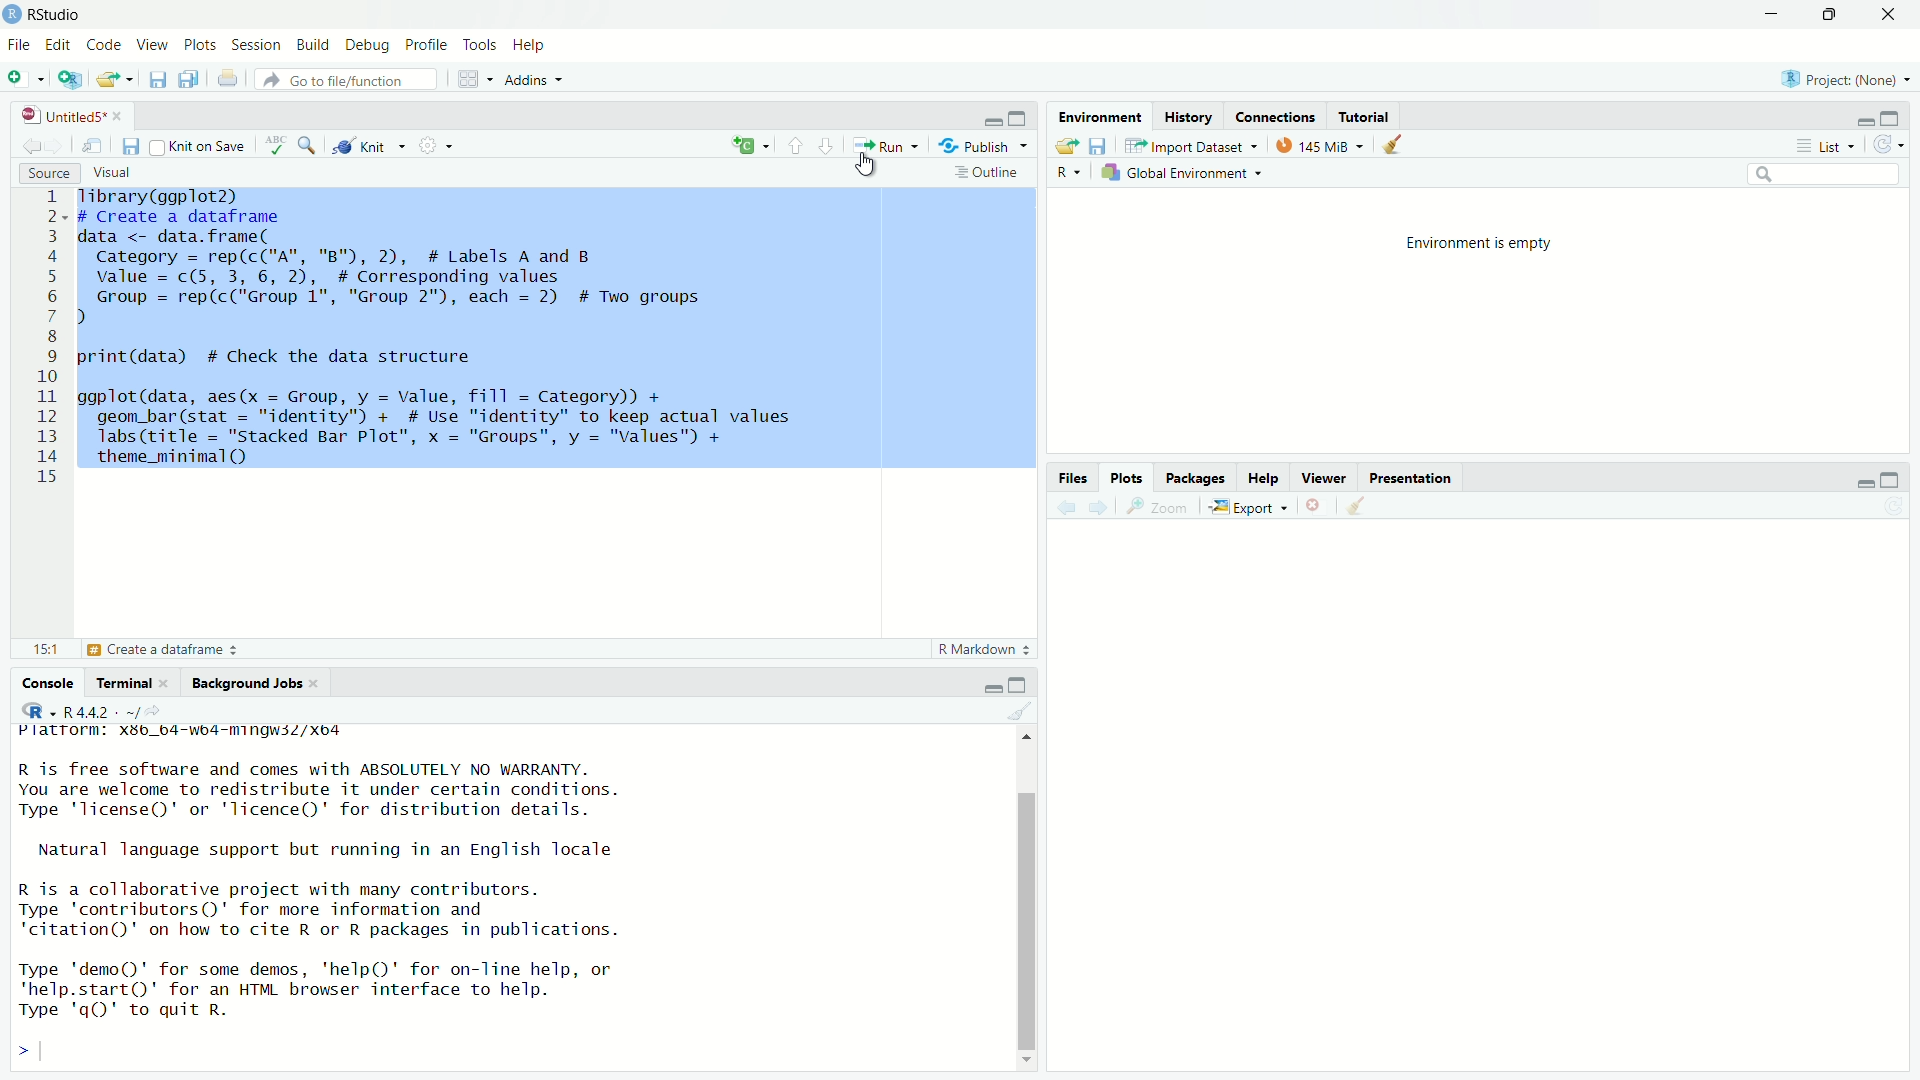  What do you see at coordinates (1189, 114) in the screenshot?
I see `History` at bounding box center [1189, 114].